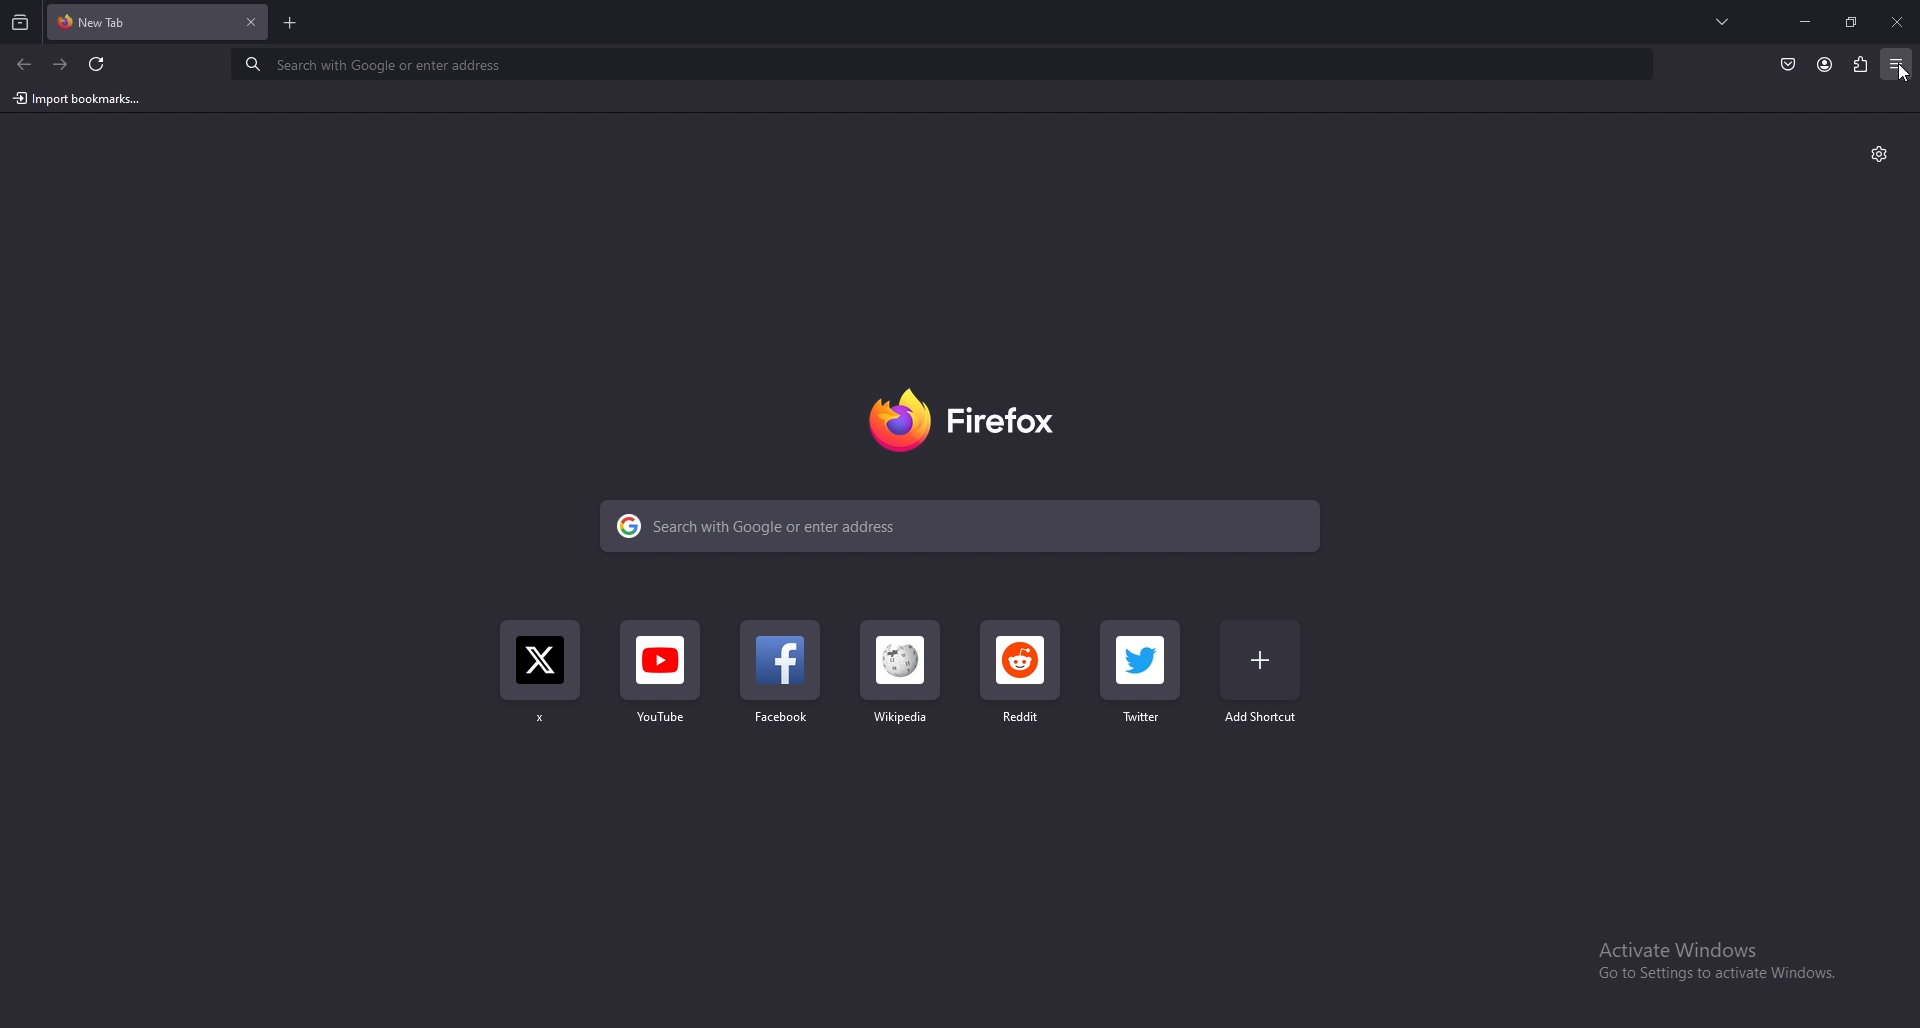  What do you see at coordinates (960, 525) in the screenshot?
I see `search bar` at bounding box center [960, 525].